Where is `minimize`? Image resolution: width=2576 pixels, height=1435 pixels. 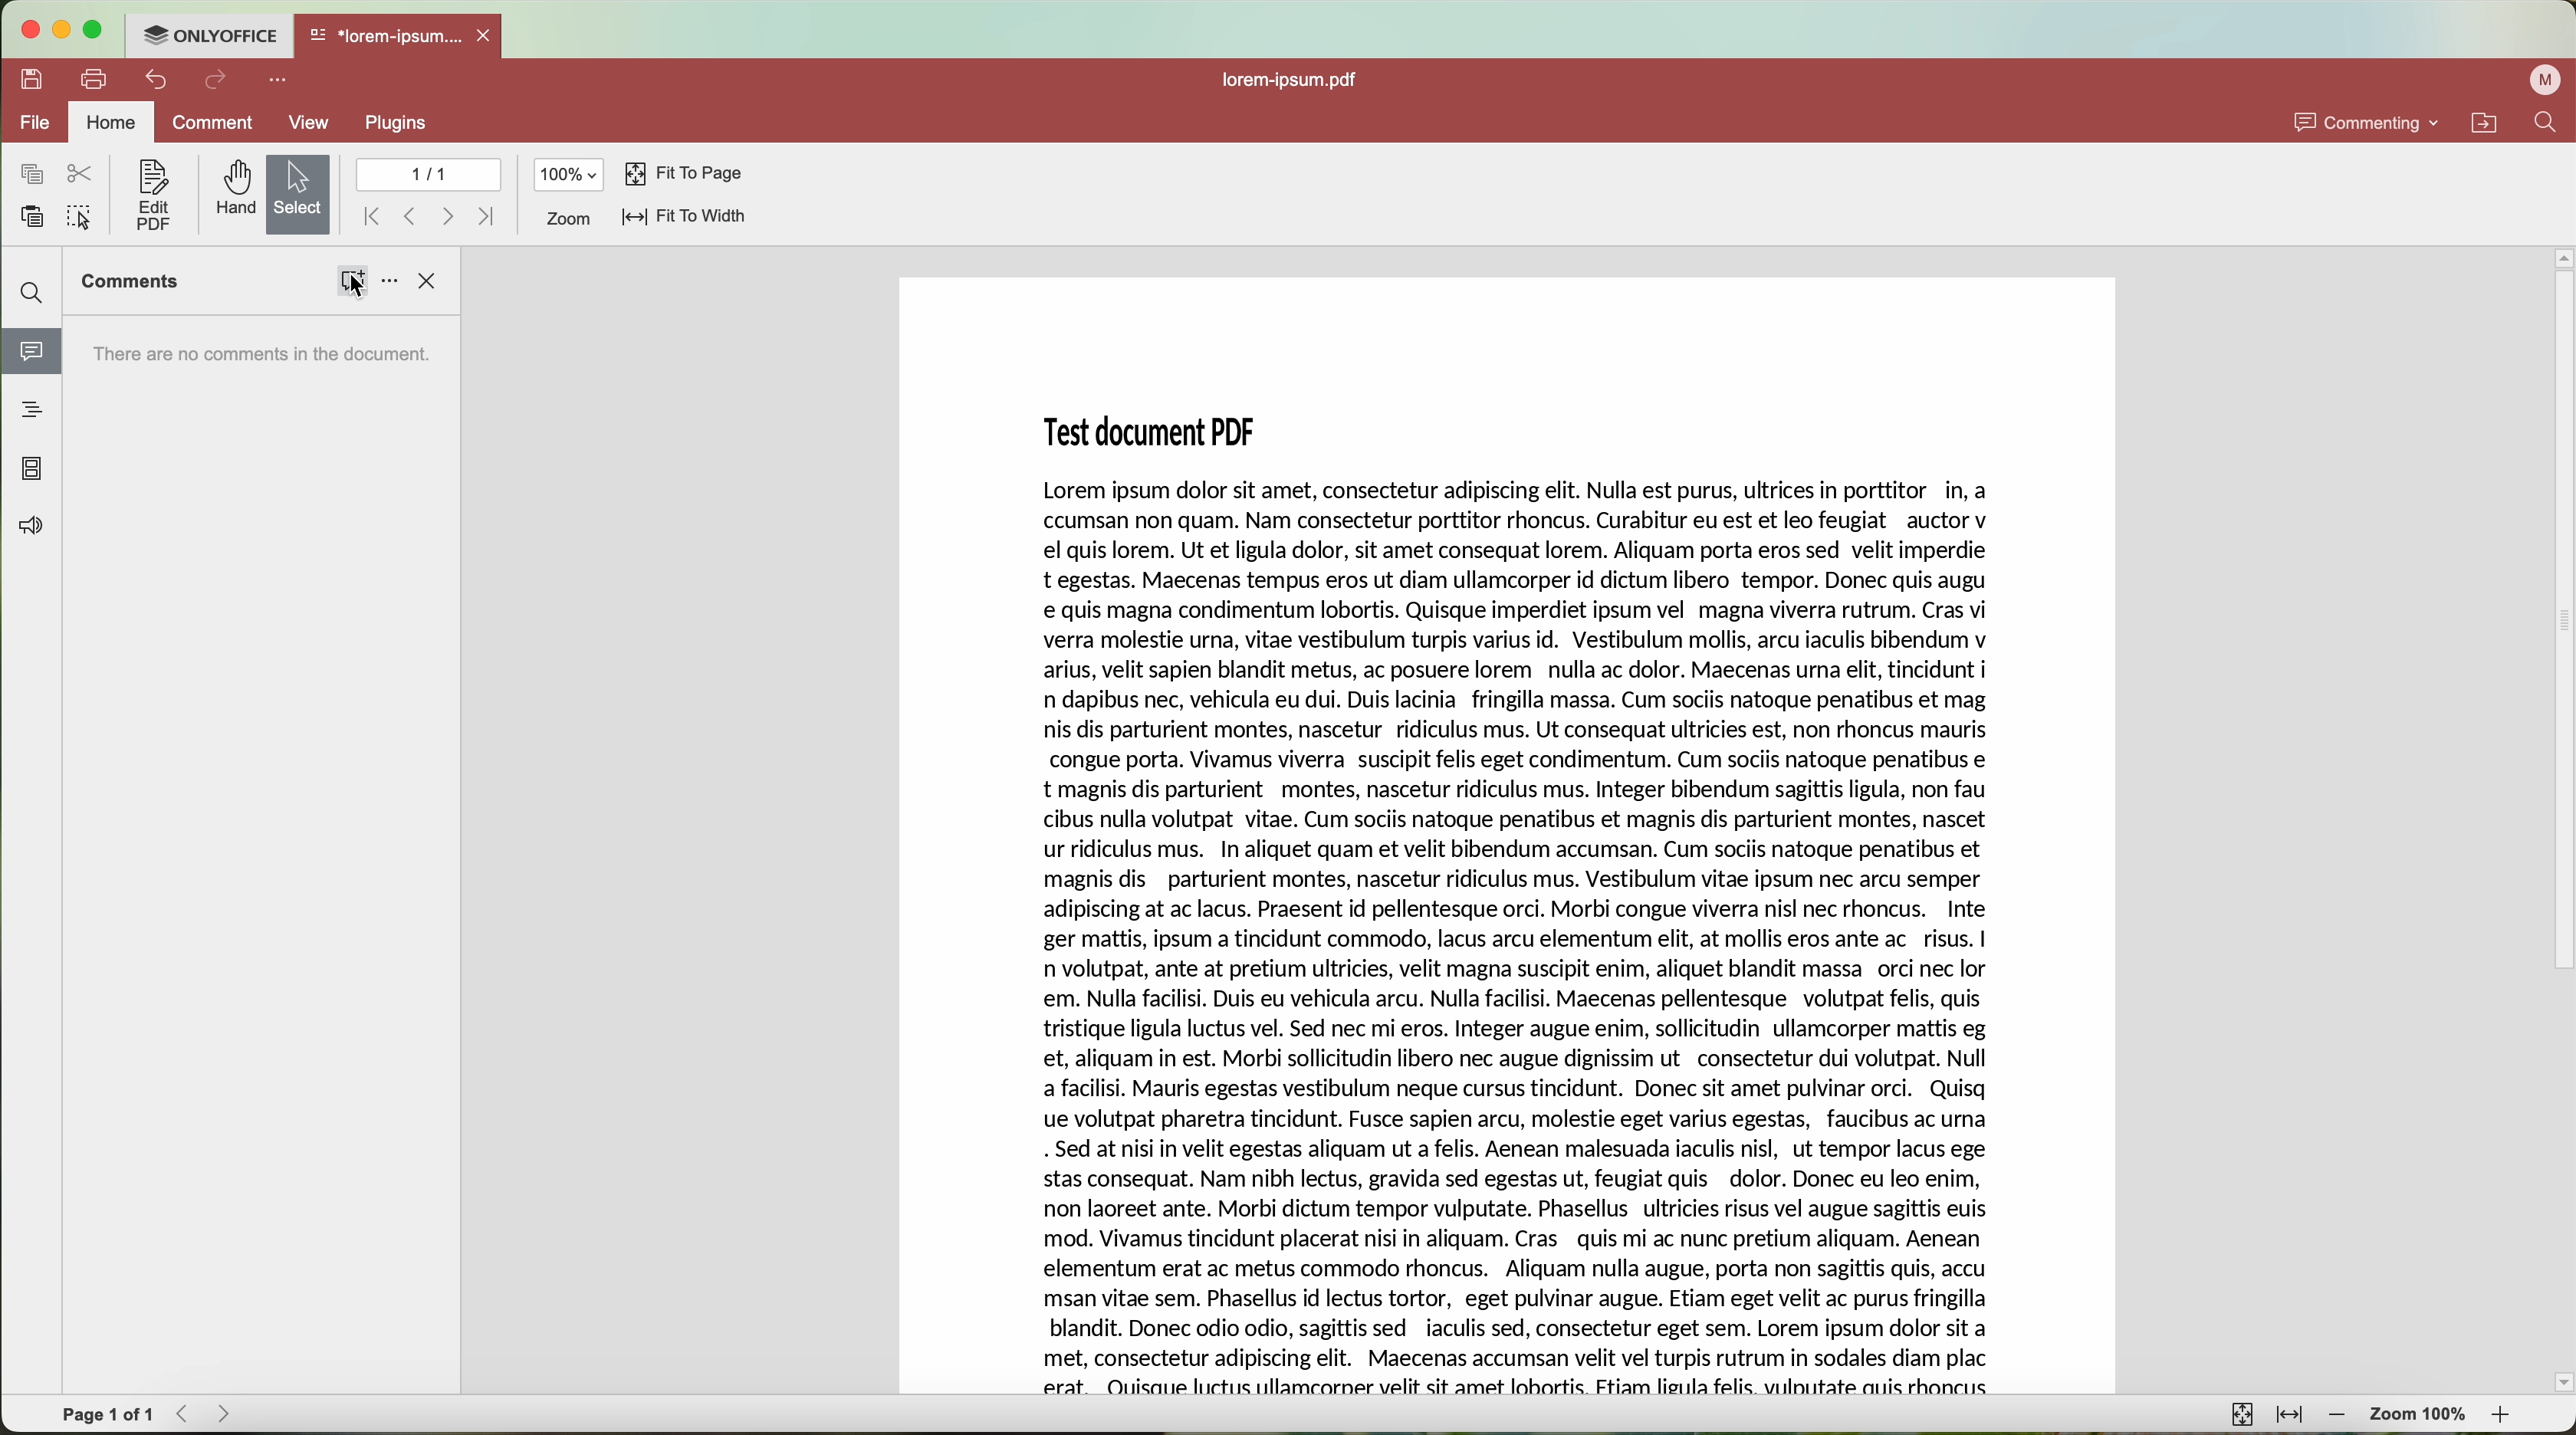 minimize is located at coordinates (59, 31).